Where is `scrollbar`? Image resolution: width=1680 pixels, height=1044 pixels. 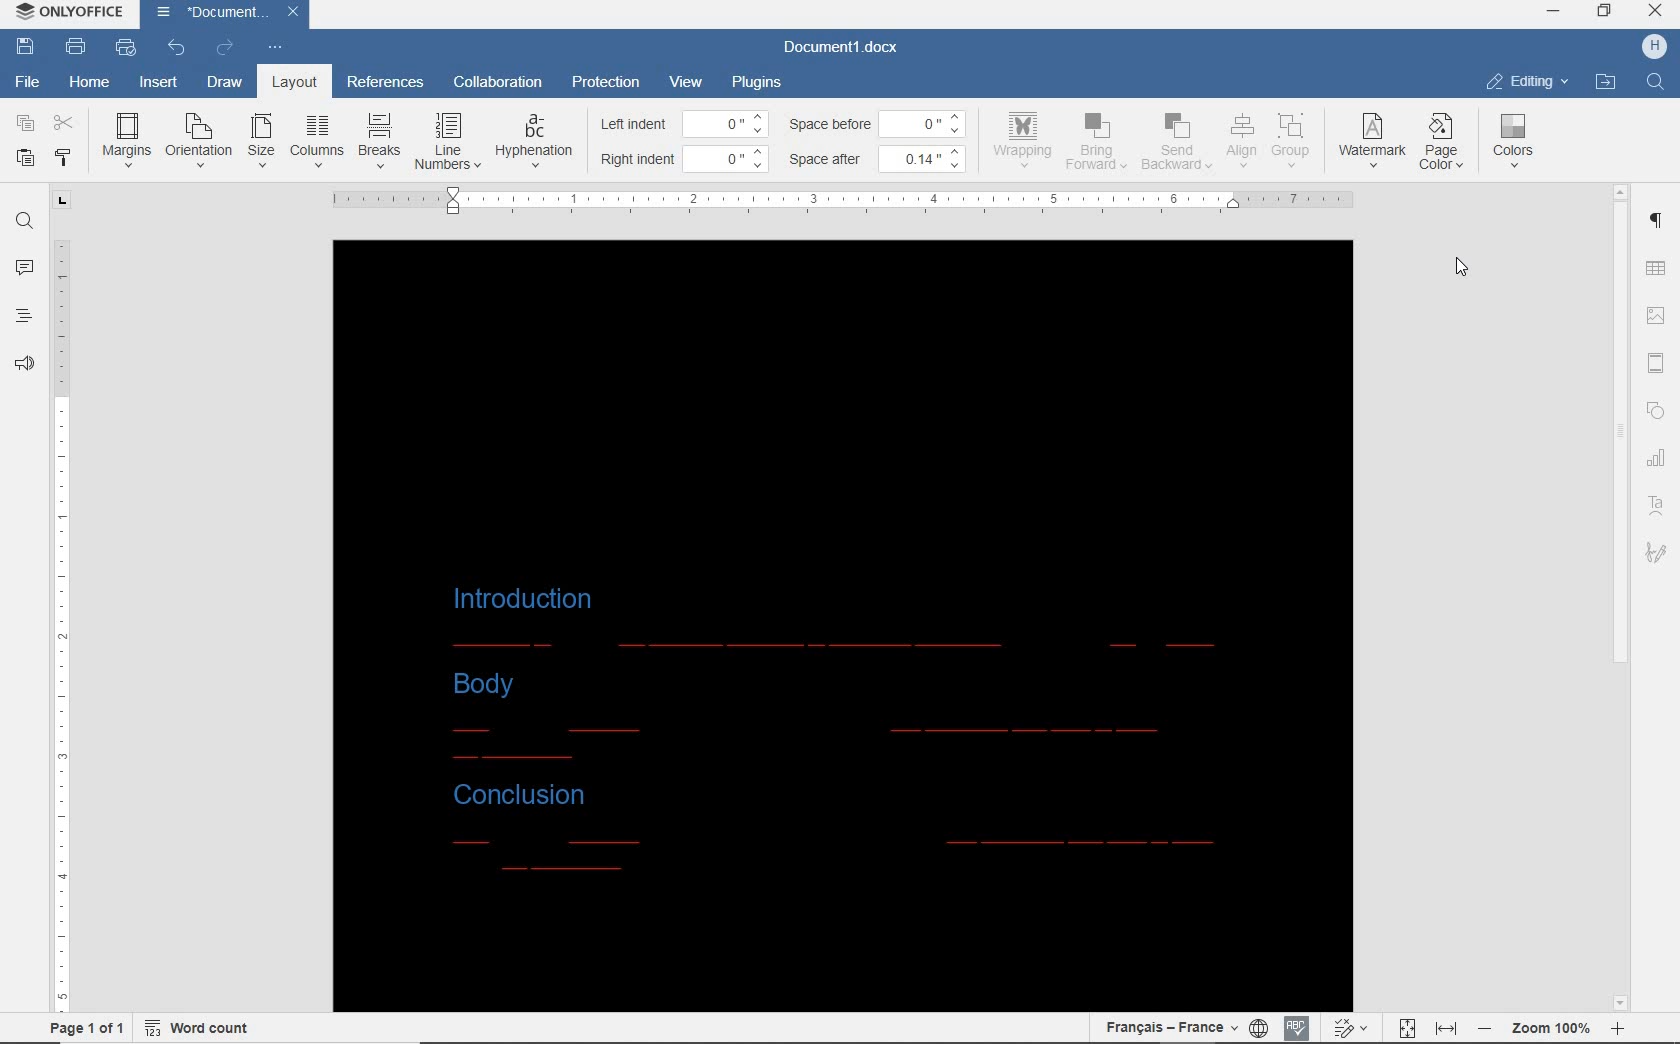
scrollbar is located at coordinates (1619, 596).